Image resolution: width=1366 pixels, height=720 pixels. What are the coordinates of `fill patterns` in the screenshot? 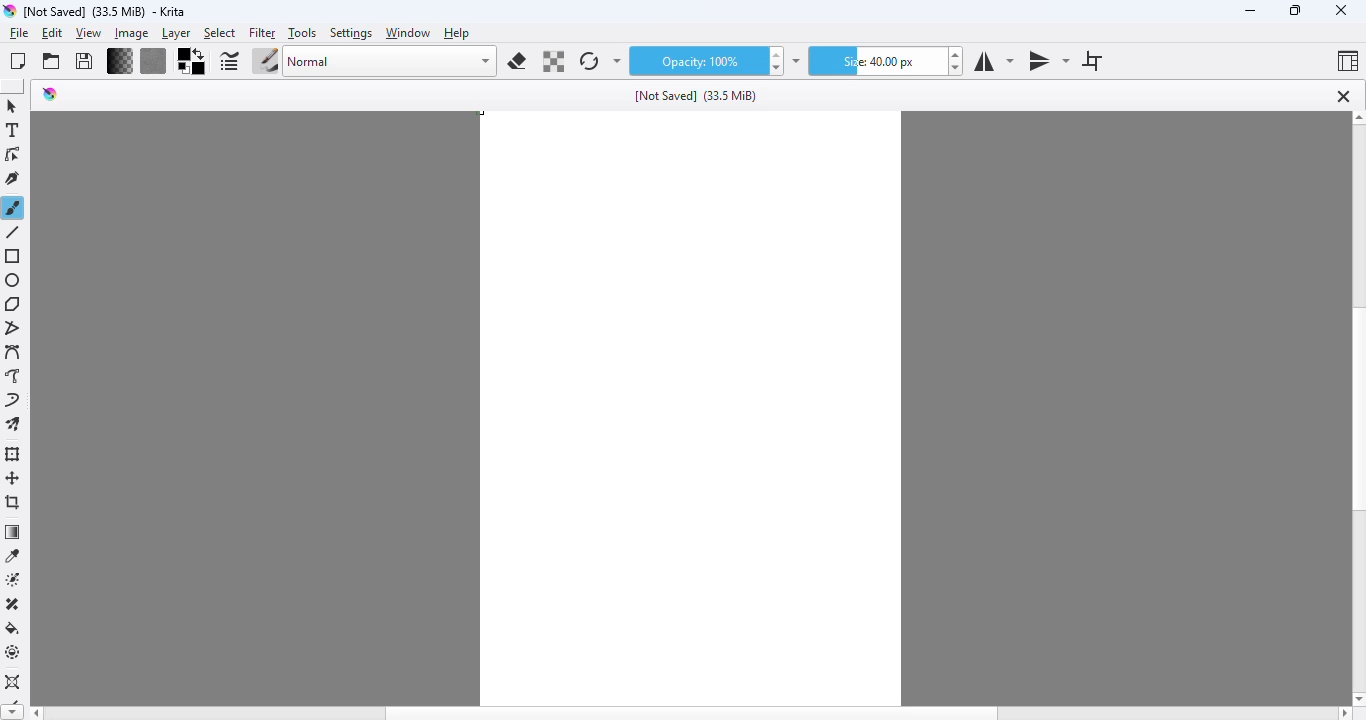 It's located at (154, 61).